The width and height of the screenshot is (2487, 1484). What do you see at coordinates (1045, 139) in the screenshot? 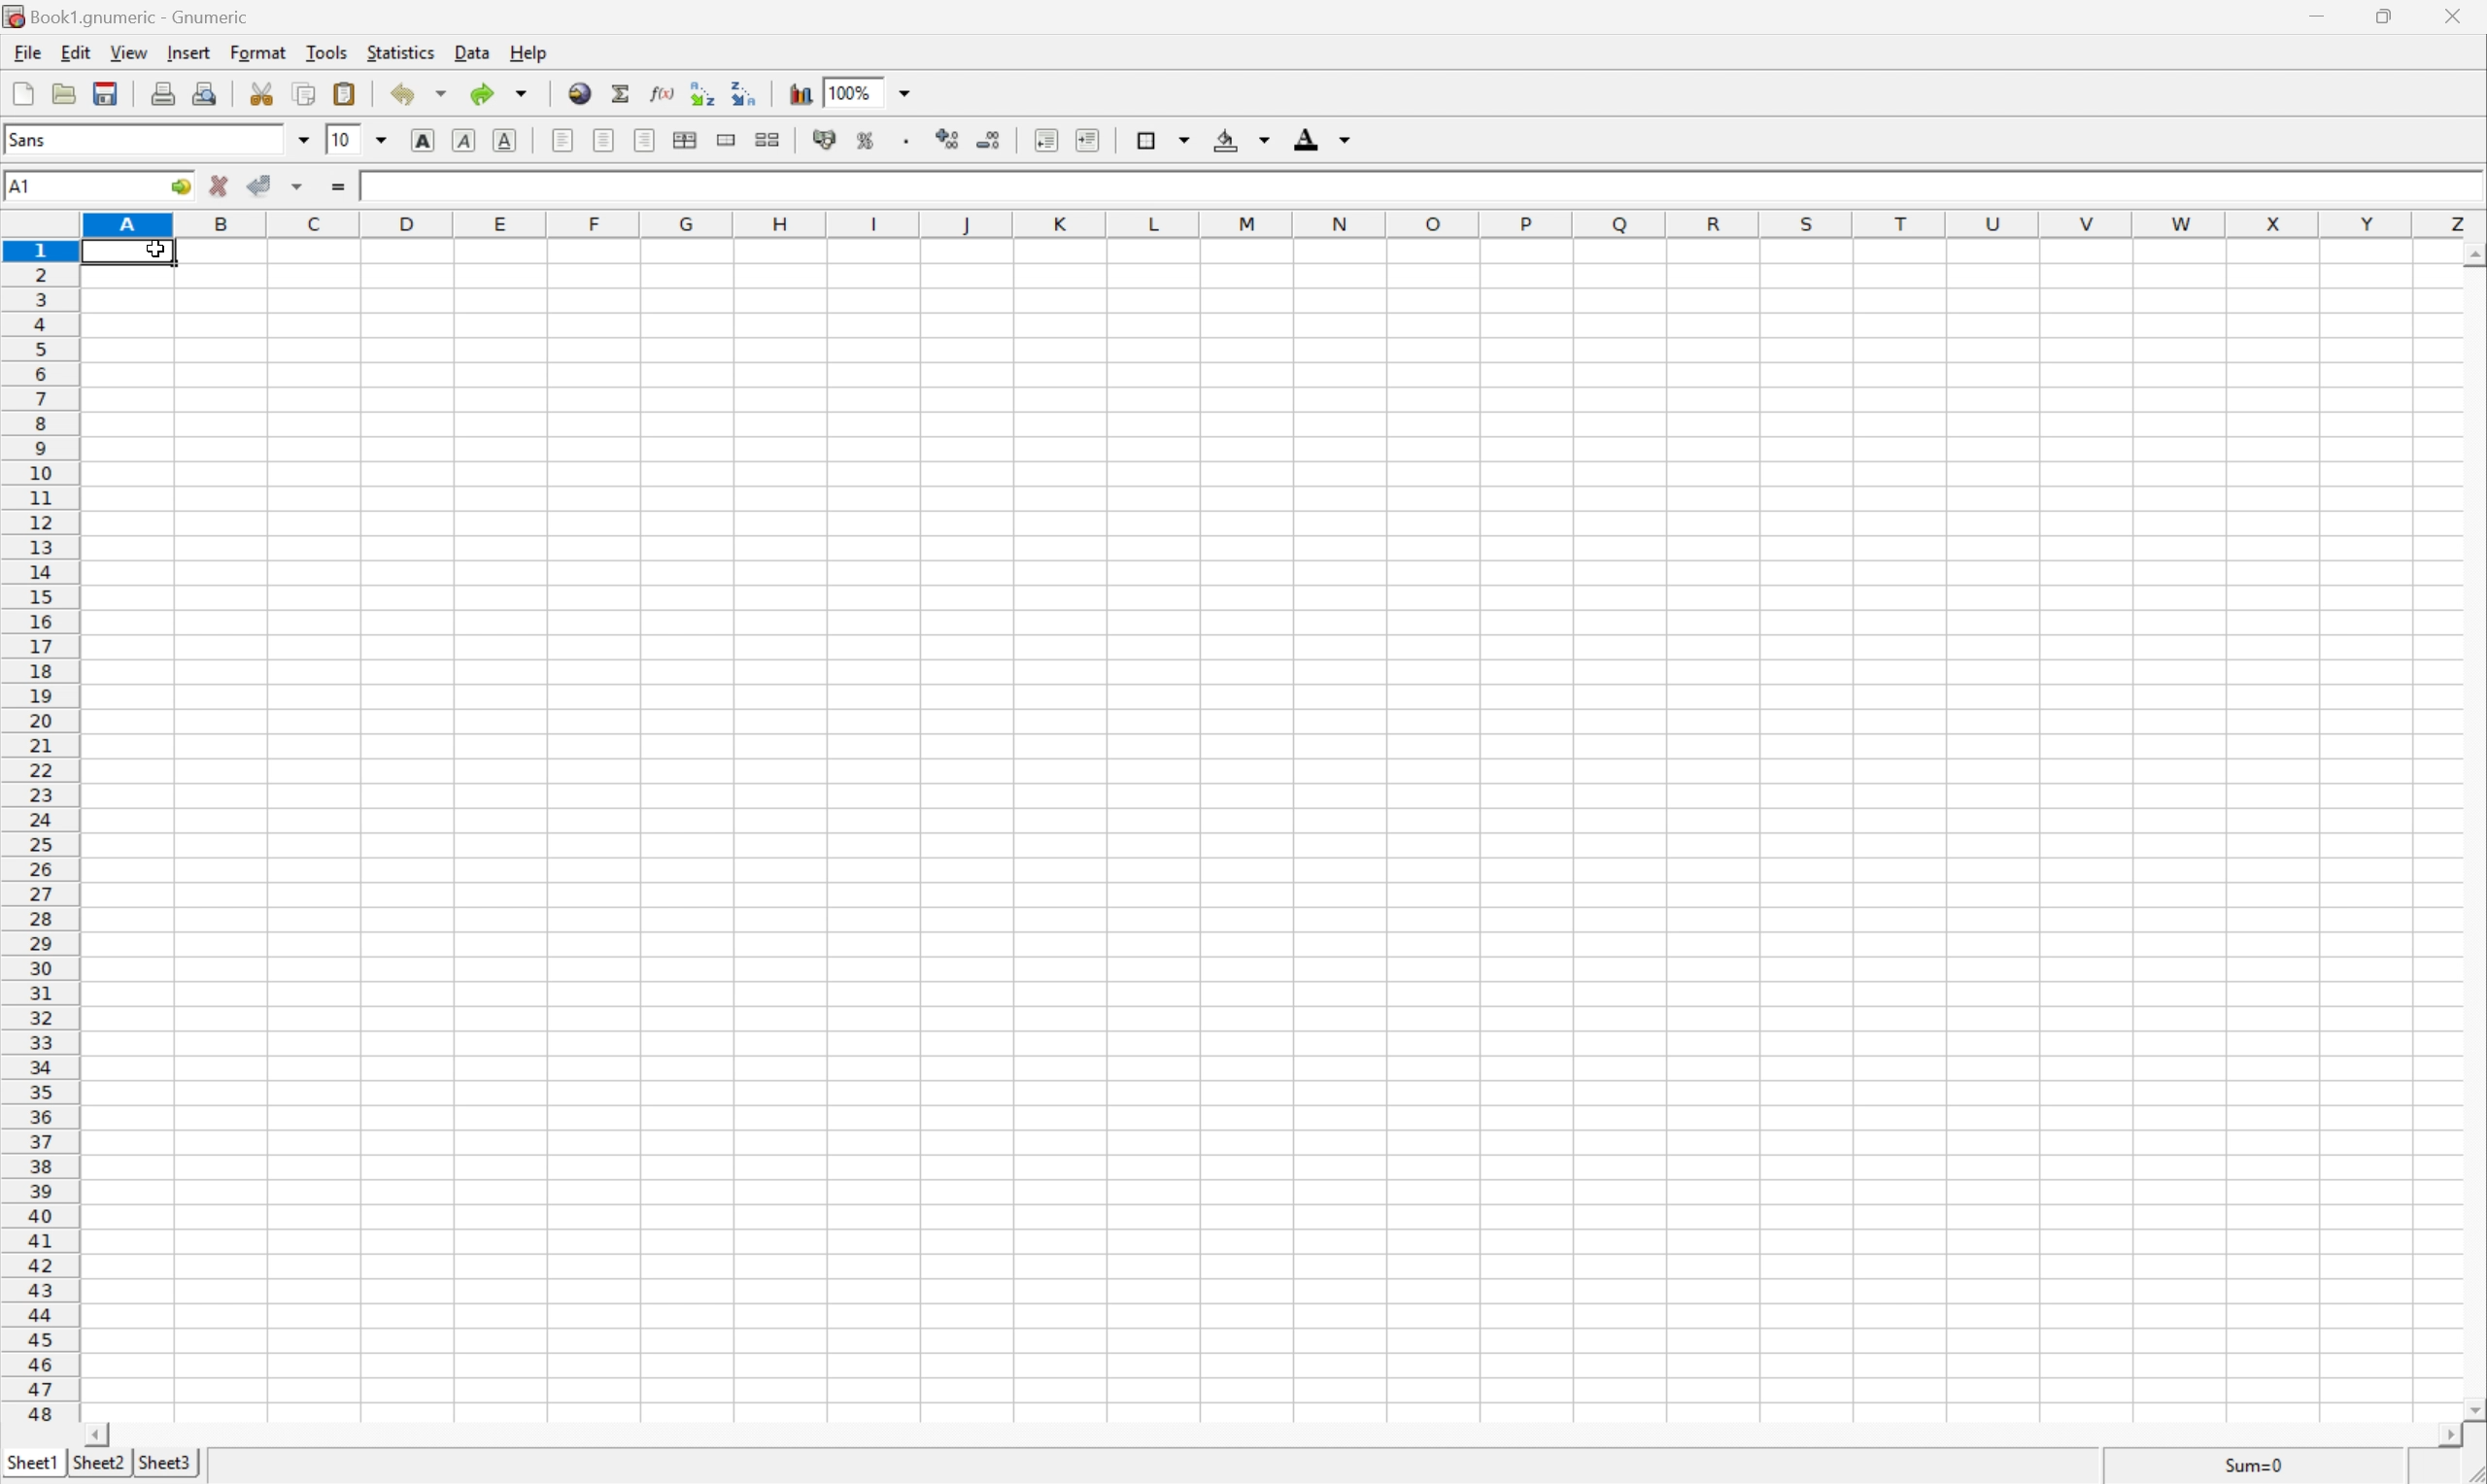
I see `decrease indent` at bounding box center [1045, 139].